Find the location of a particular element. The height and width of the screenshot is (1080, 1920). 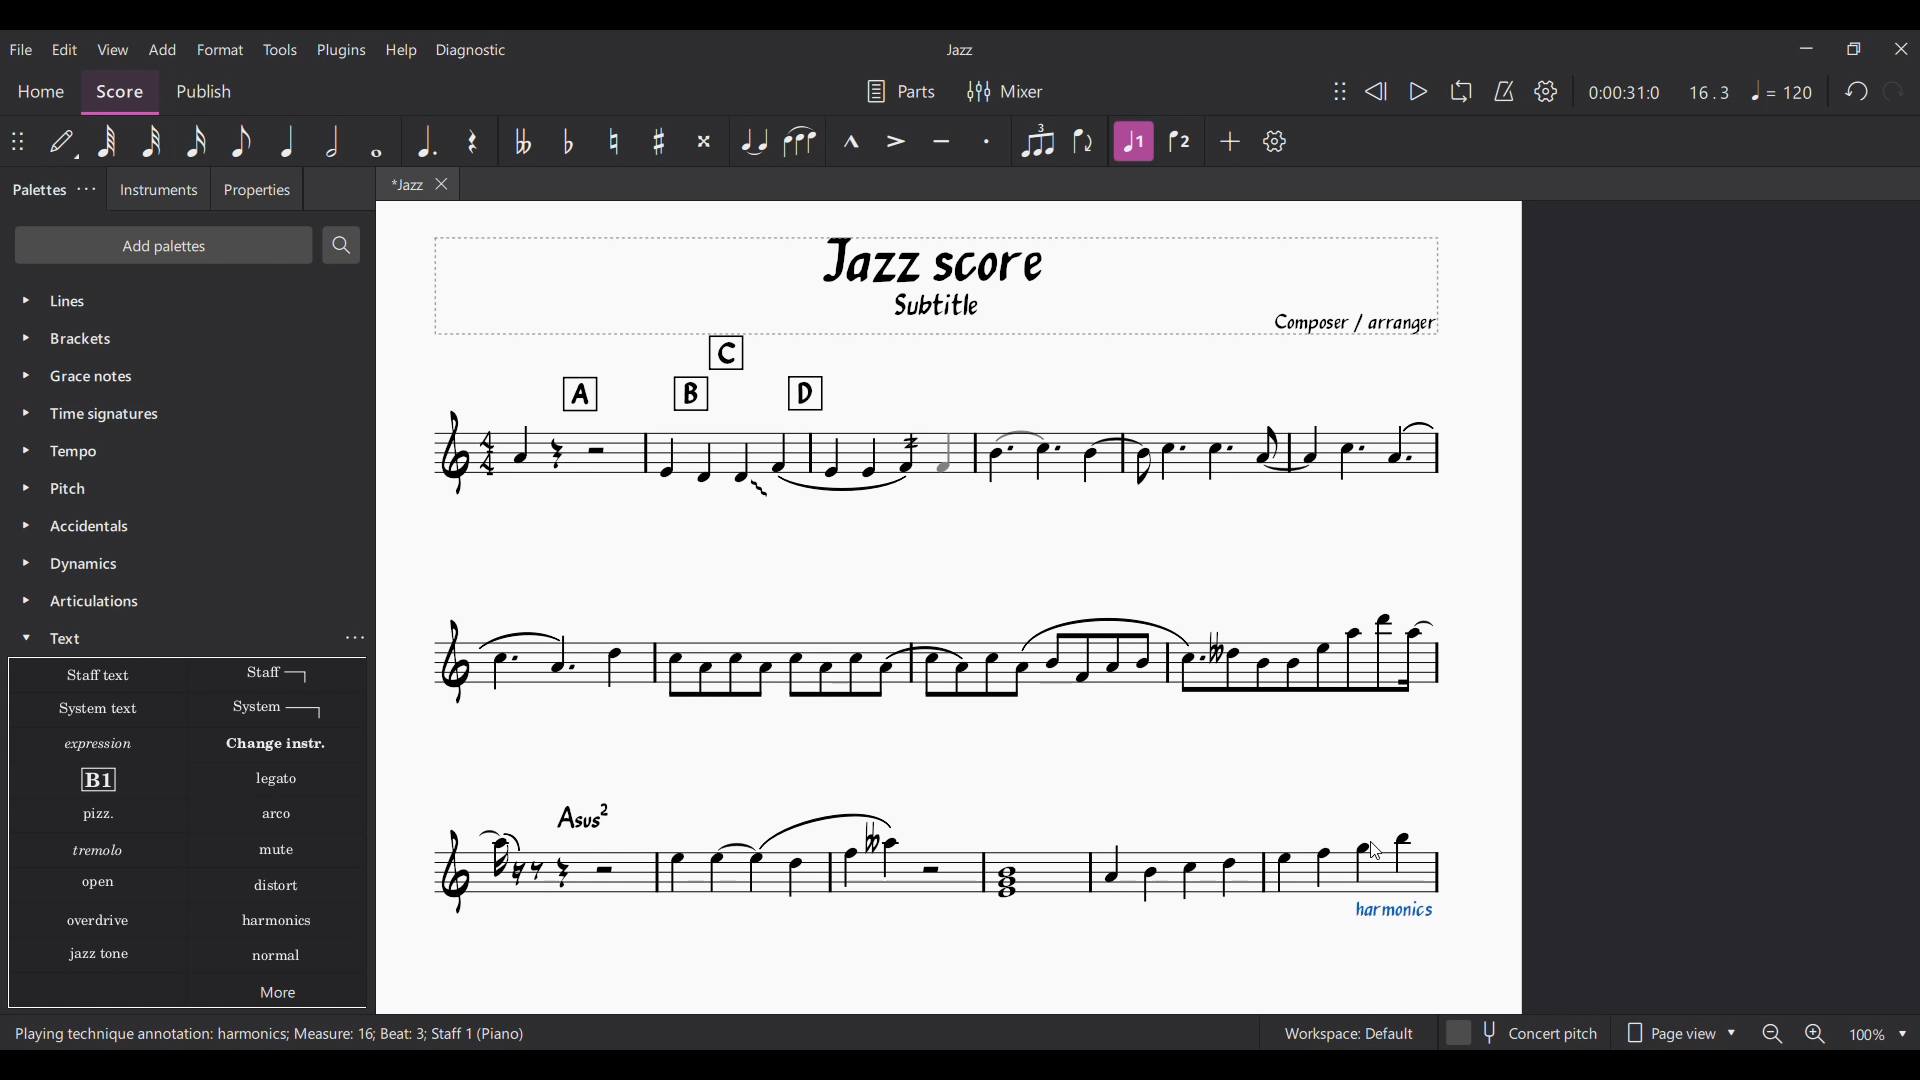

Change position is located at coordinates (17, 141).